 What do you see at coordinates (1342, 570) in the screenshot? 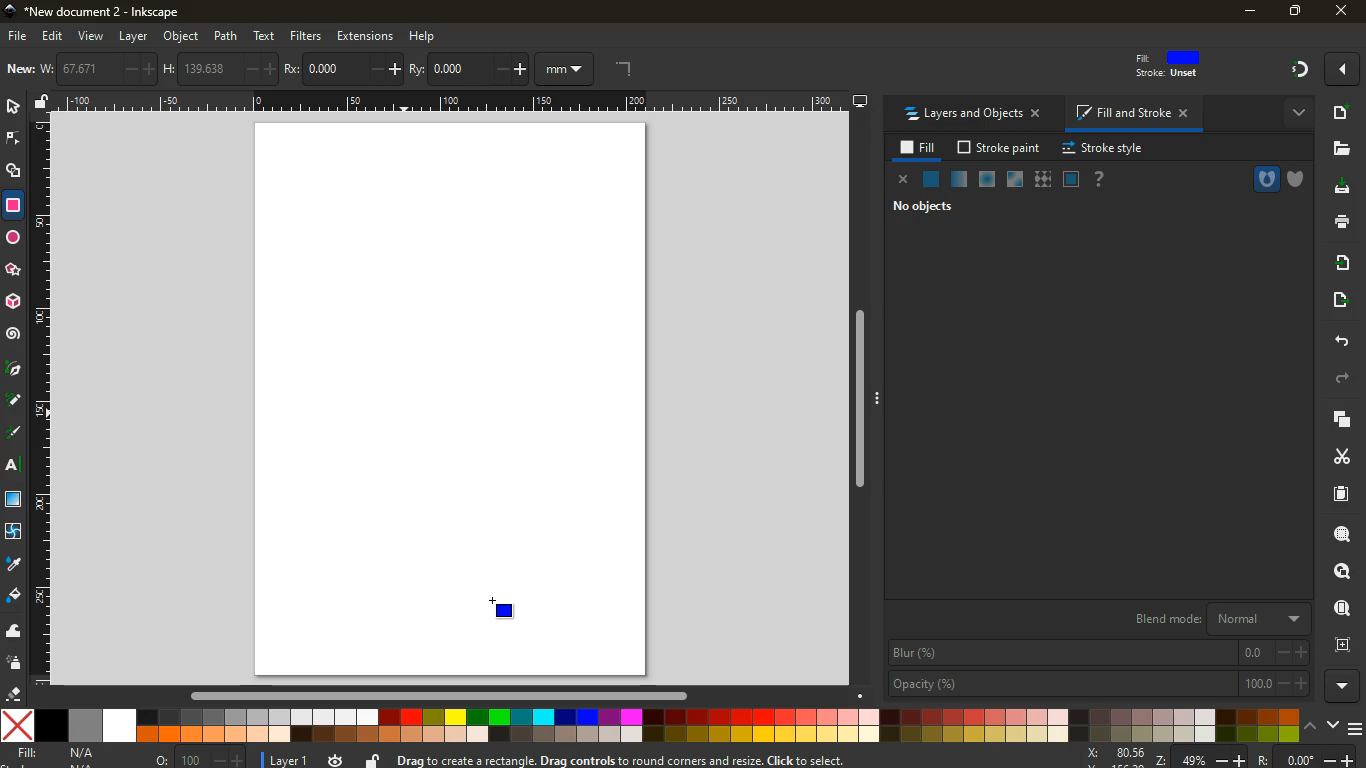
I see `look` at bounding box center [1342, 570].